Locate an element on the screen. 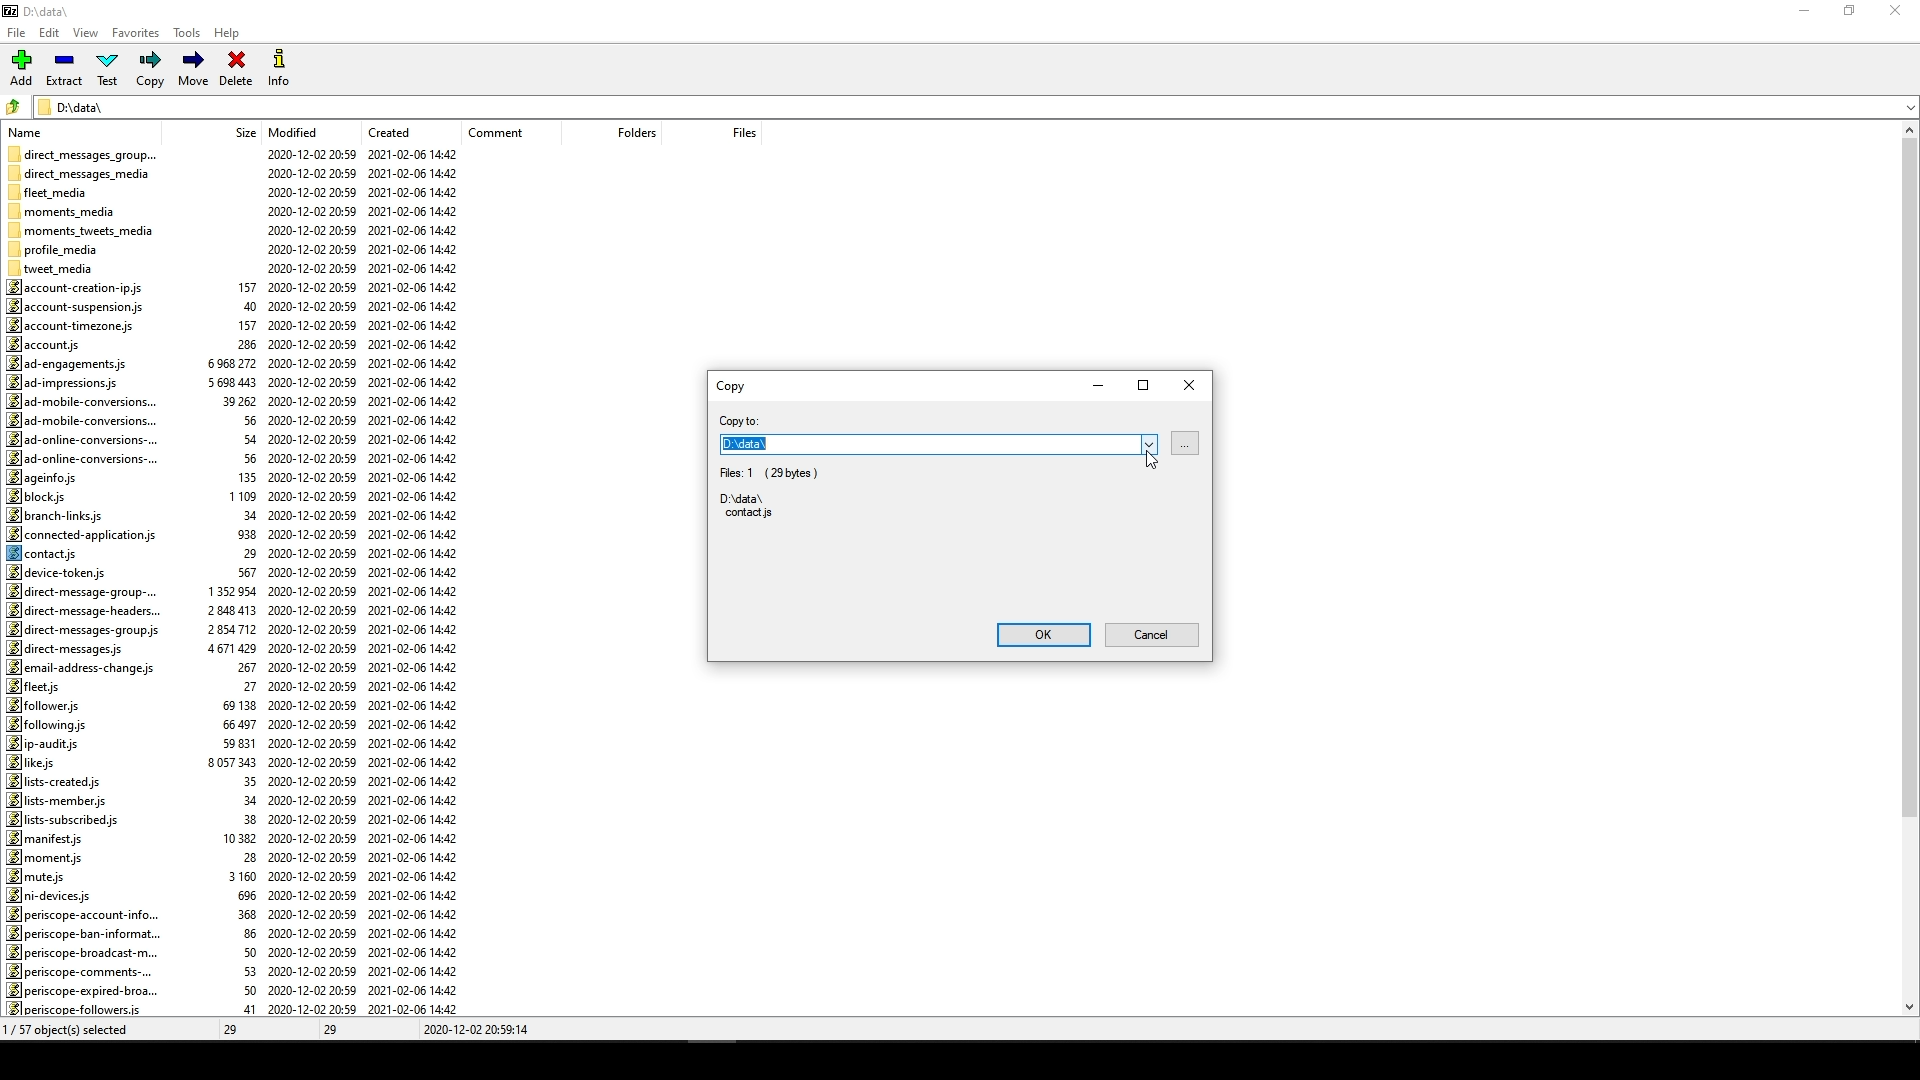 This screenshot has width=1920, height=1080. size is located at coordinates (235, 631).